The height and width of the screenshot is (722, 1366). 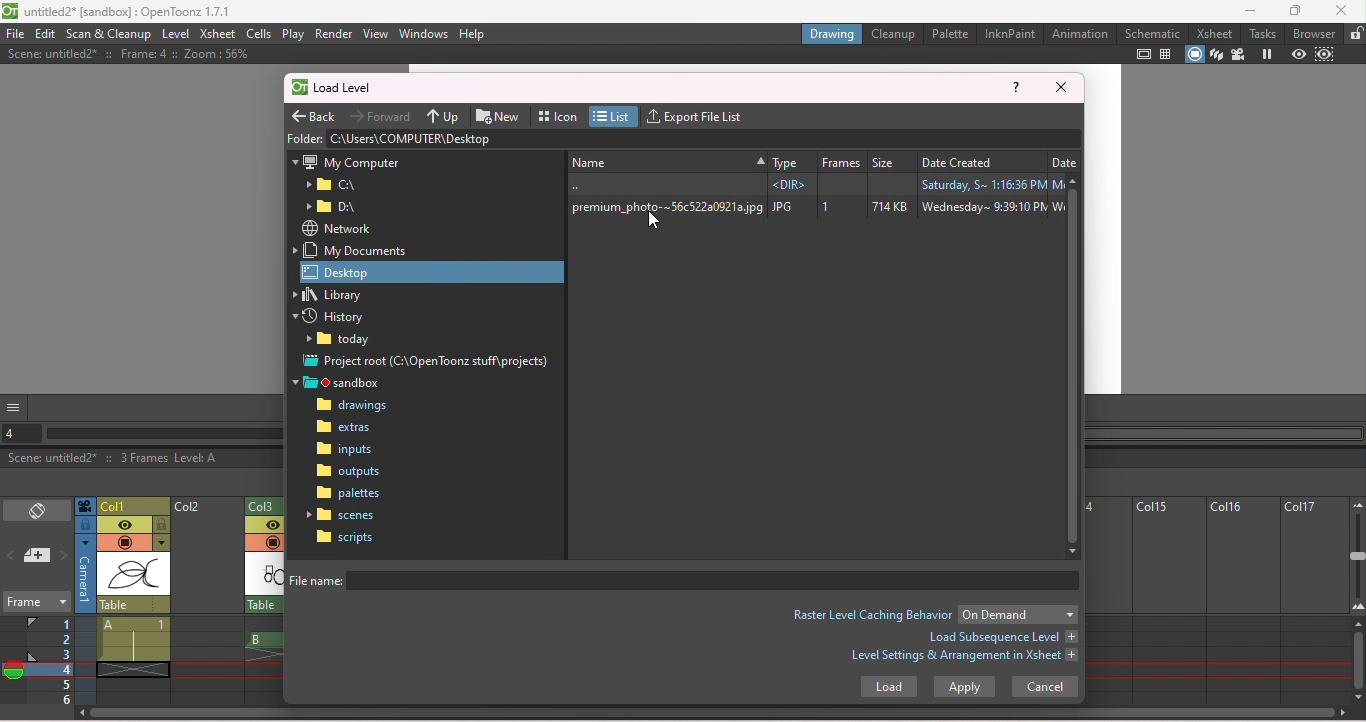 What do you see at coordinates (269, 504) in the screenshot?
I see `Column 3` at bounding box center [269, 504].